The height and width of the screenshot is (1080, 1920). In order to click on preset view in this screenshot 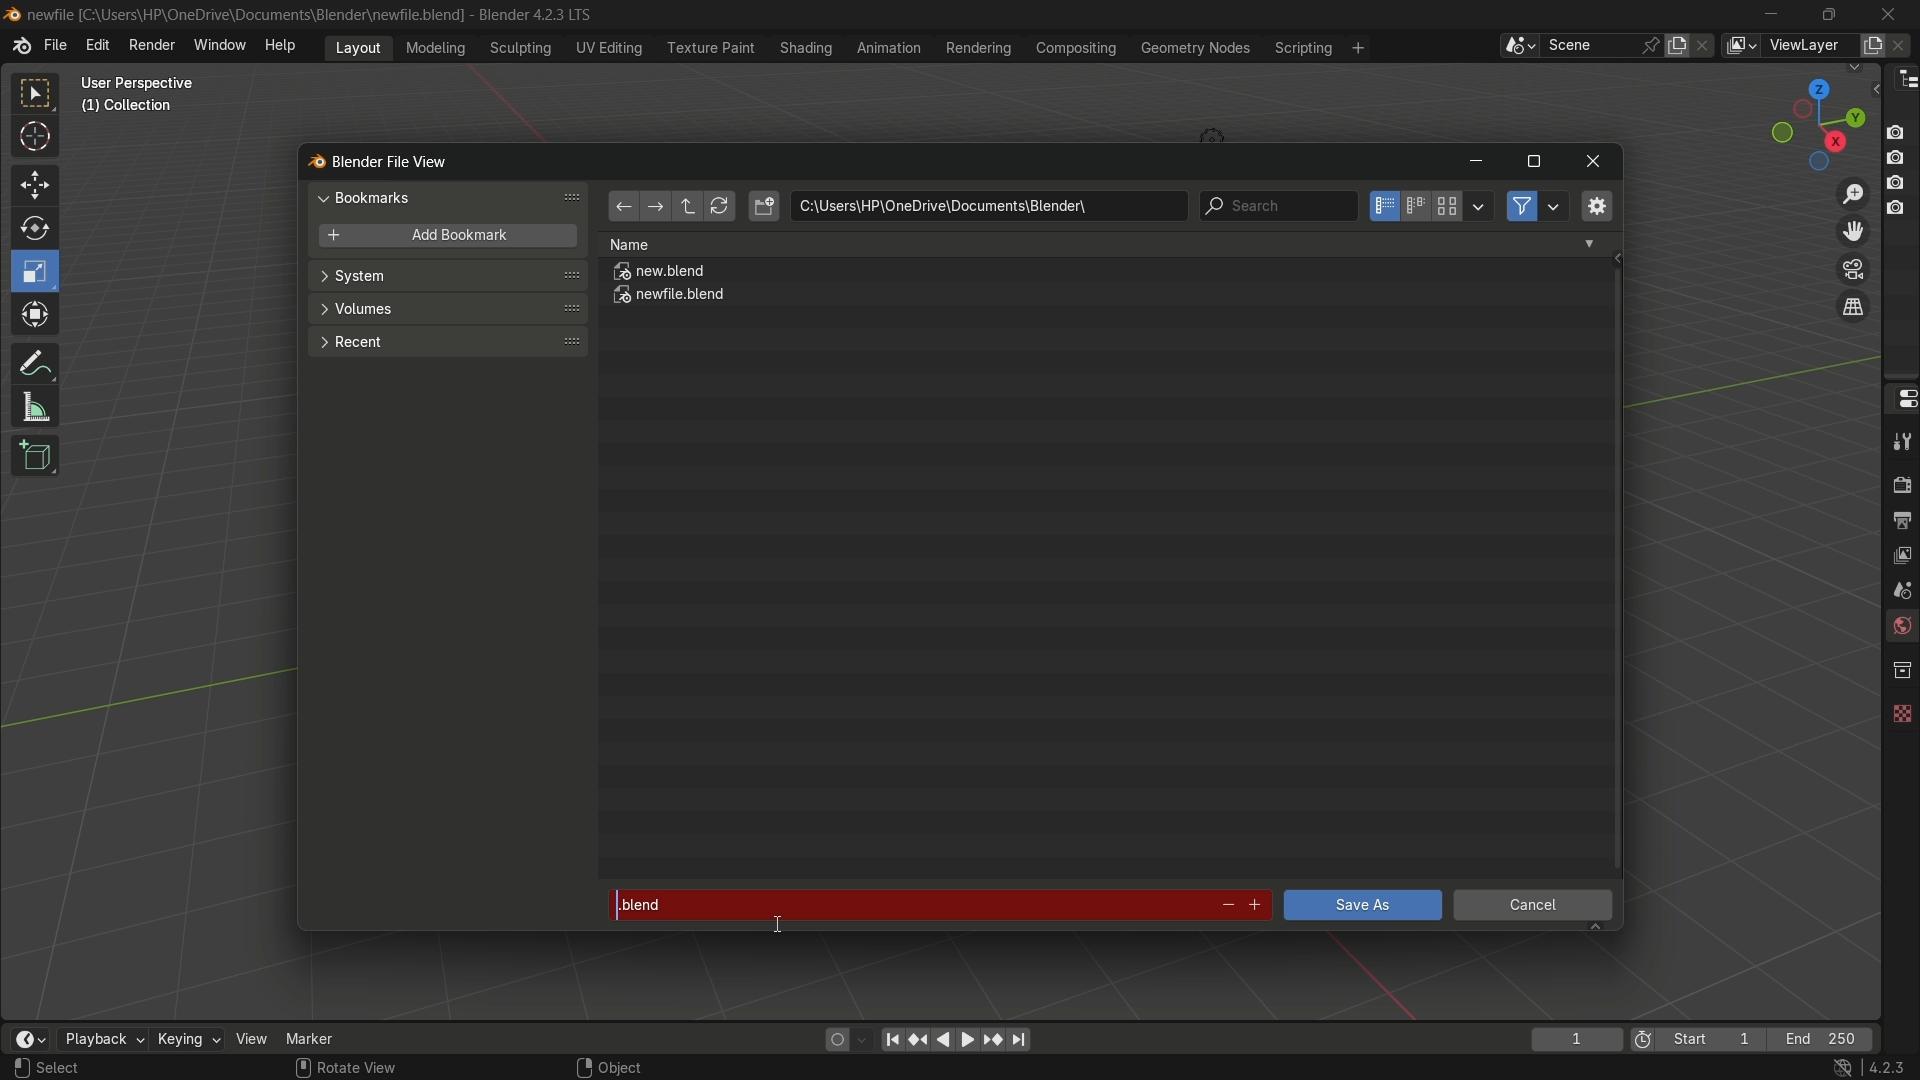, I will do `click(1812, 120)`.